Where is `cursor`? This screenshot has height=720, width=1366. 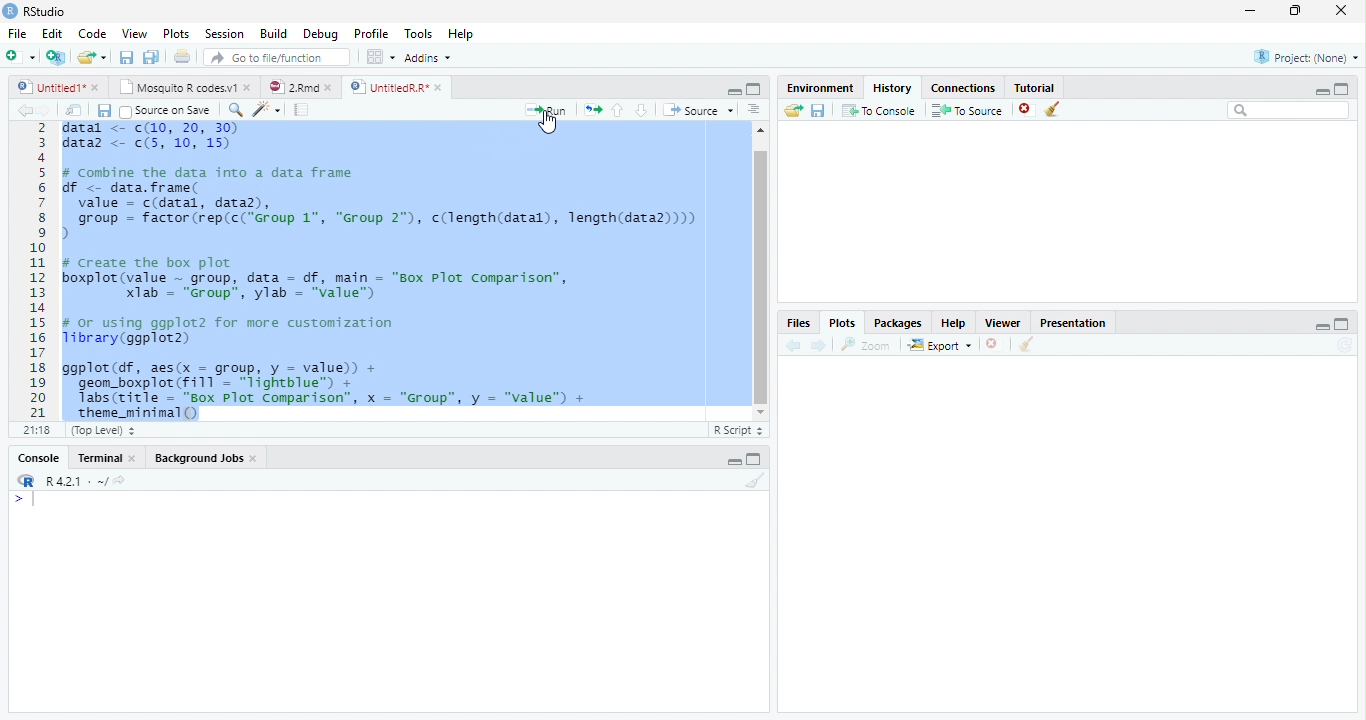
cursor is located at coordinates (550, 123).